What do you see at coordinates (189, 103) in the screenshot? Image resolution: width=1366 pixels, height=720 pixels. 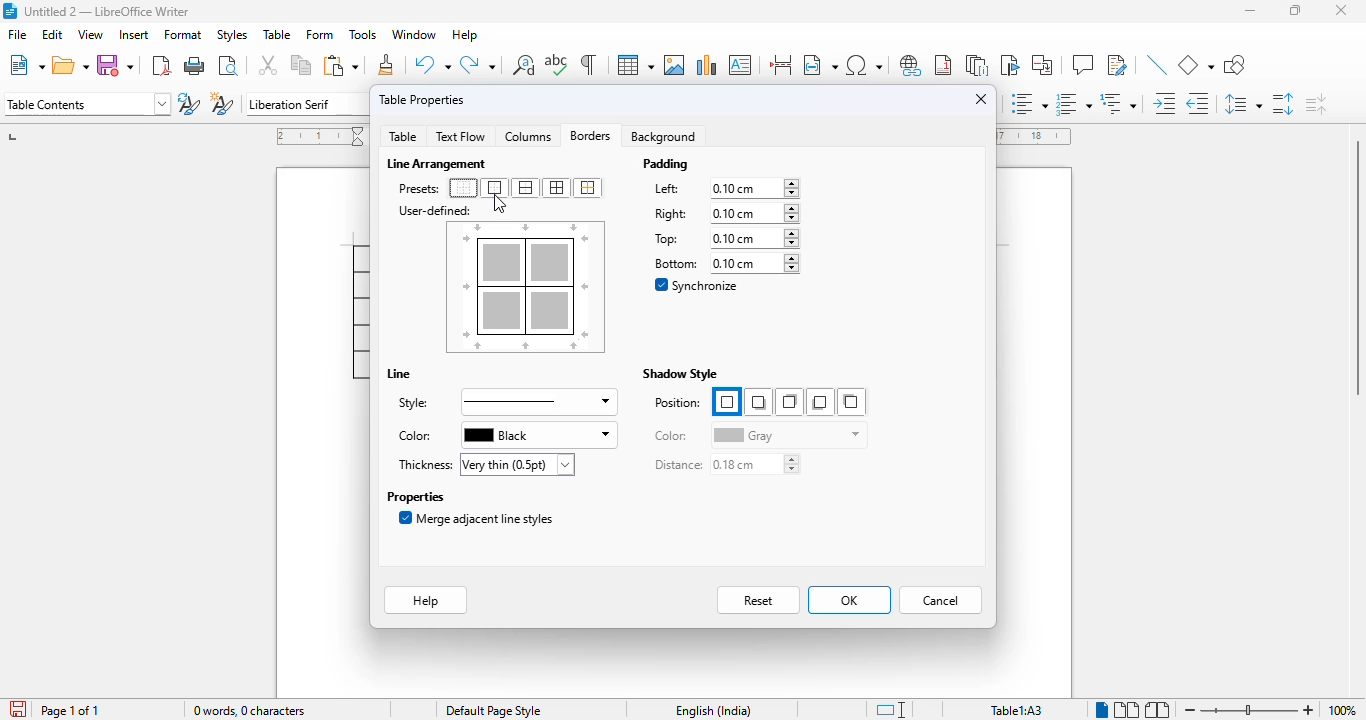 I see `update new selection` at bounding box center [189, 103].